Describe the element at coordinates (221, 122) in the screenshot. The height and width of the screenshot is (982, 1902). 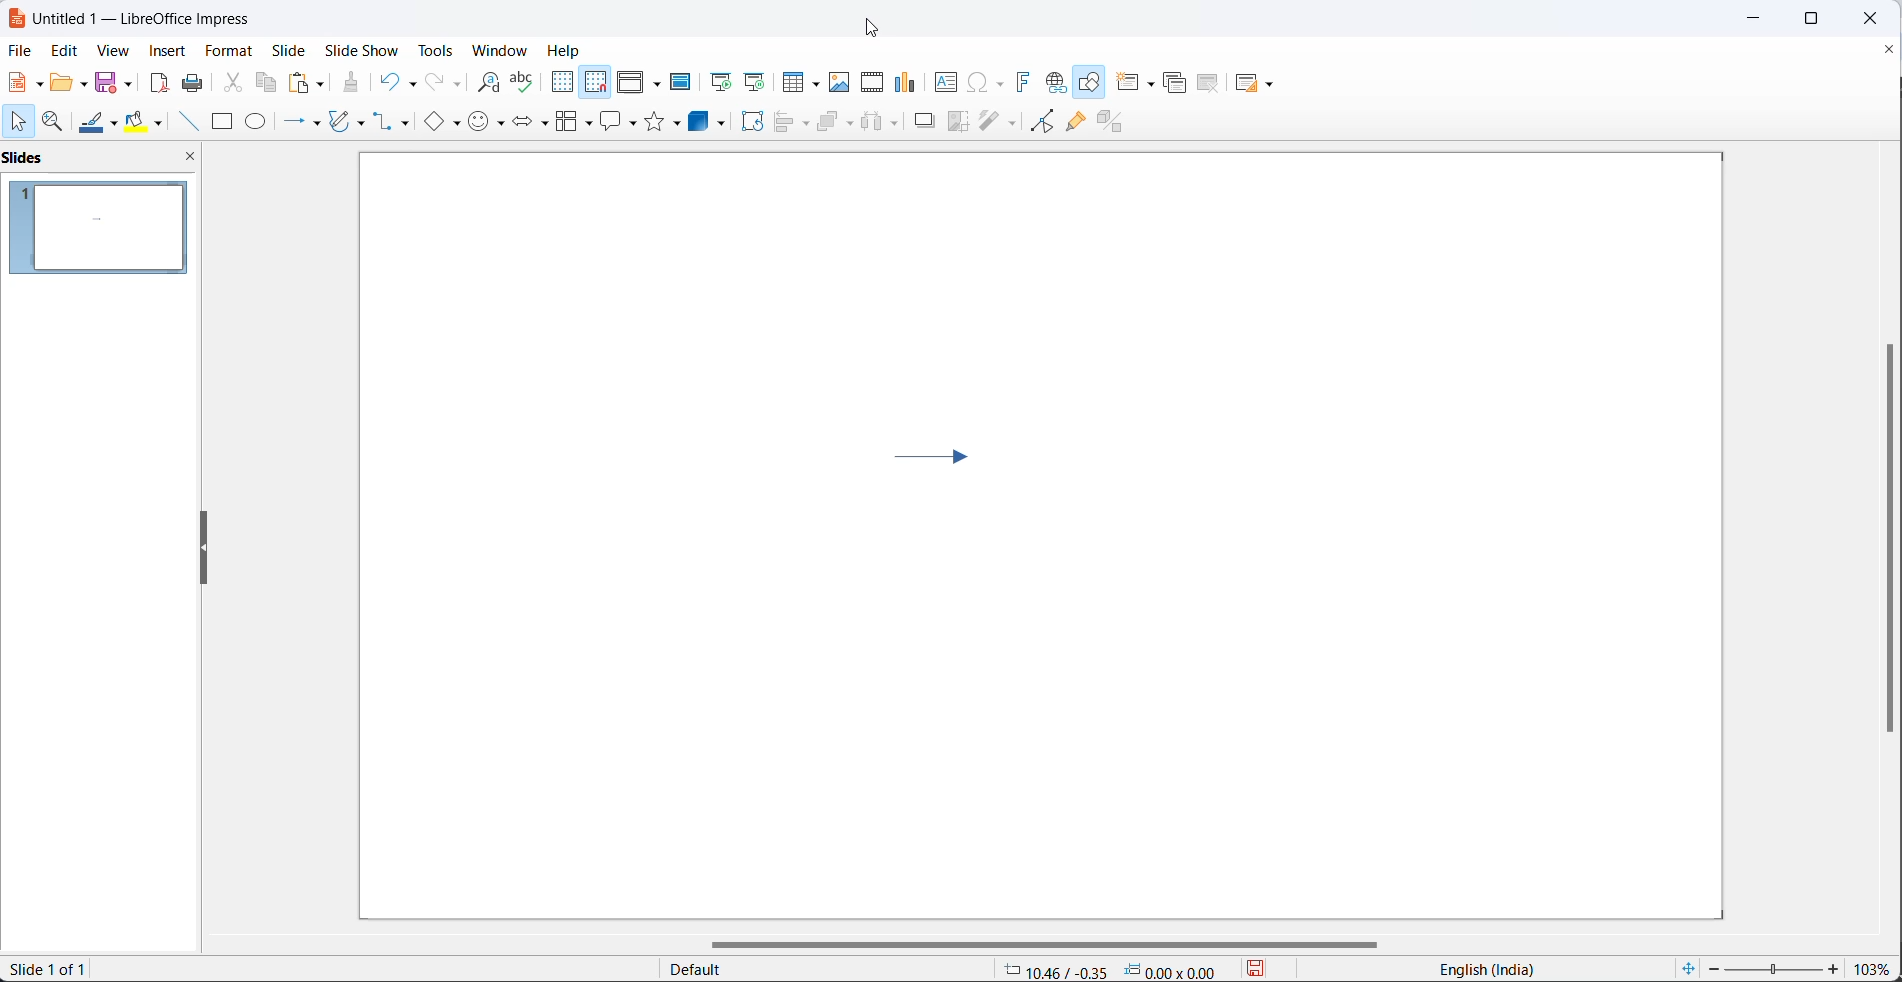
I see `rectangle` at that location.